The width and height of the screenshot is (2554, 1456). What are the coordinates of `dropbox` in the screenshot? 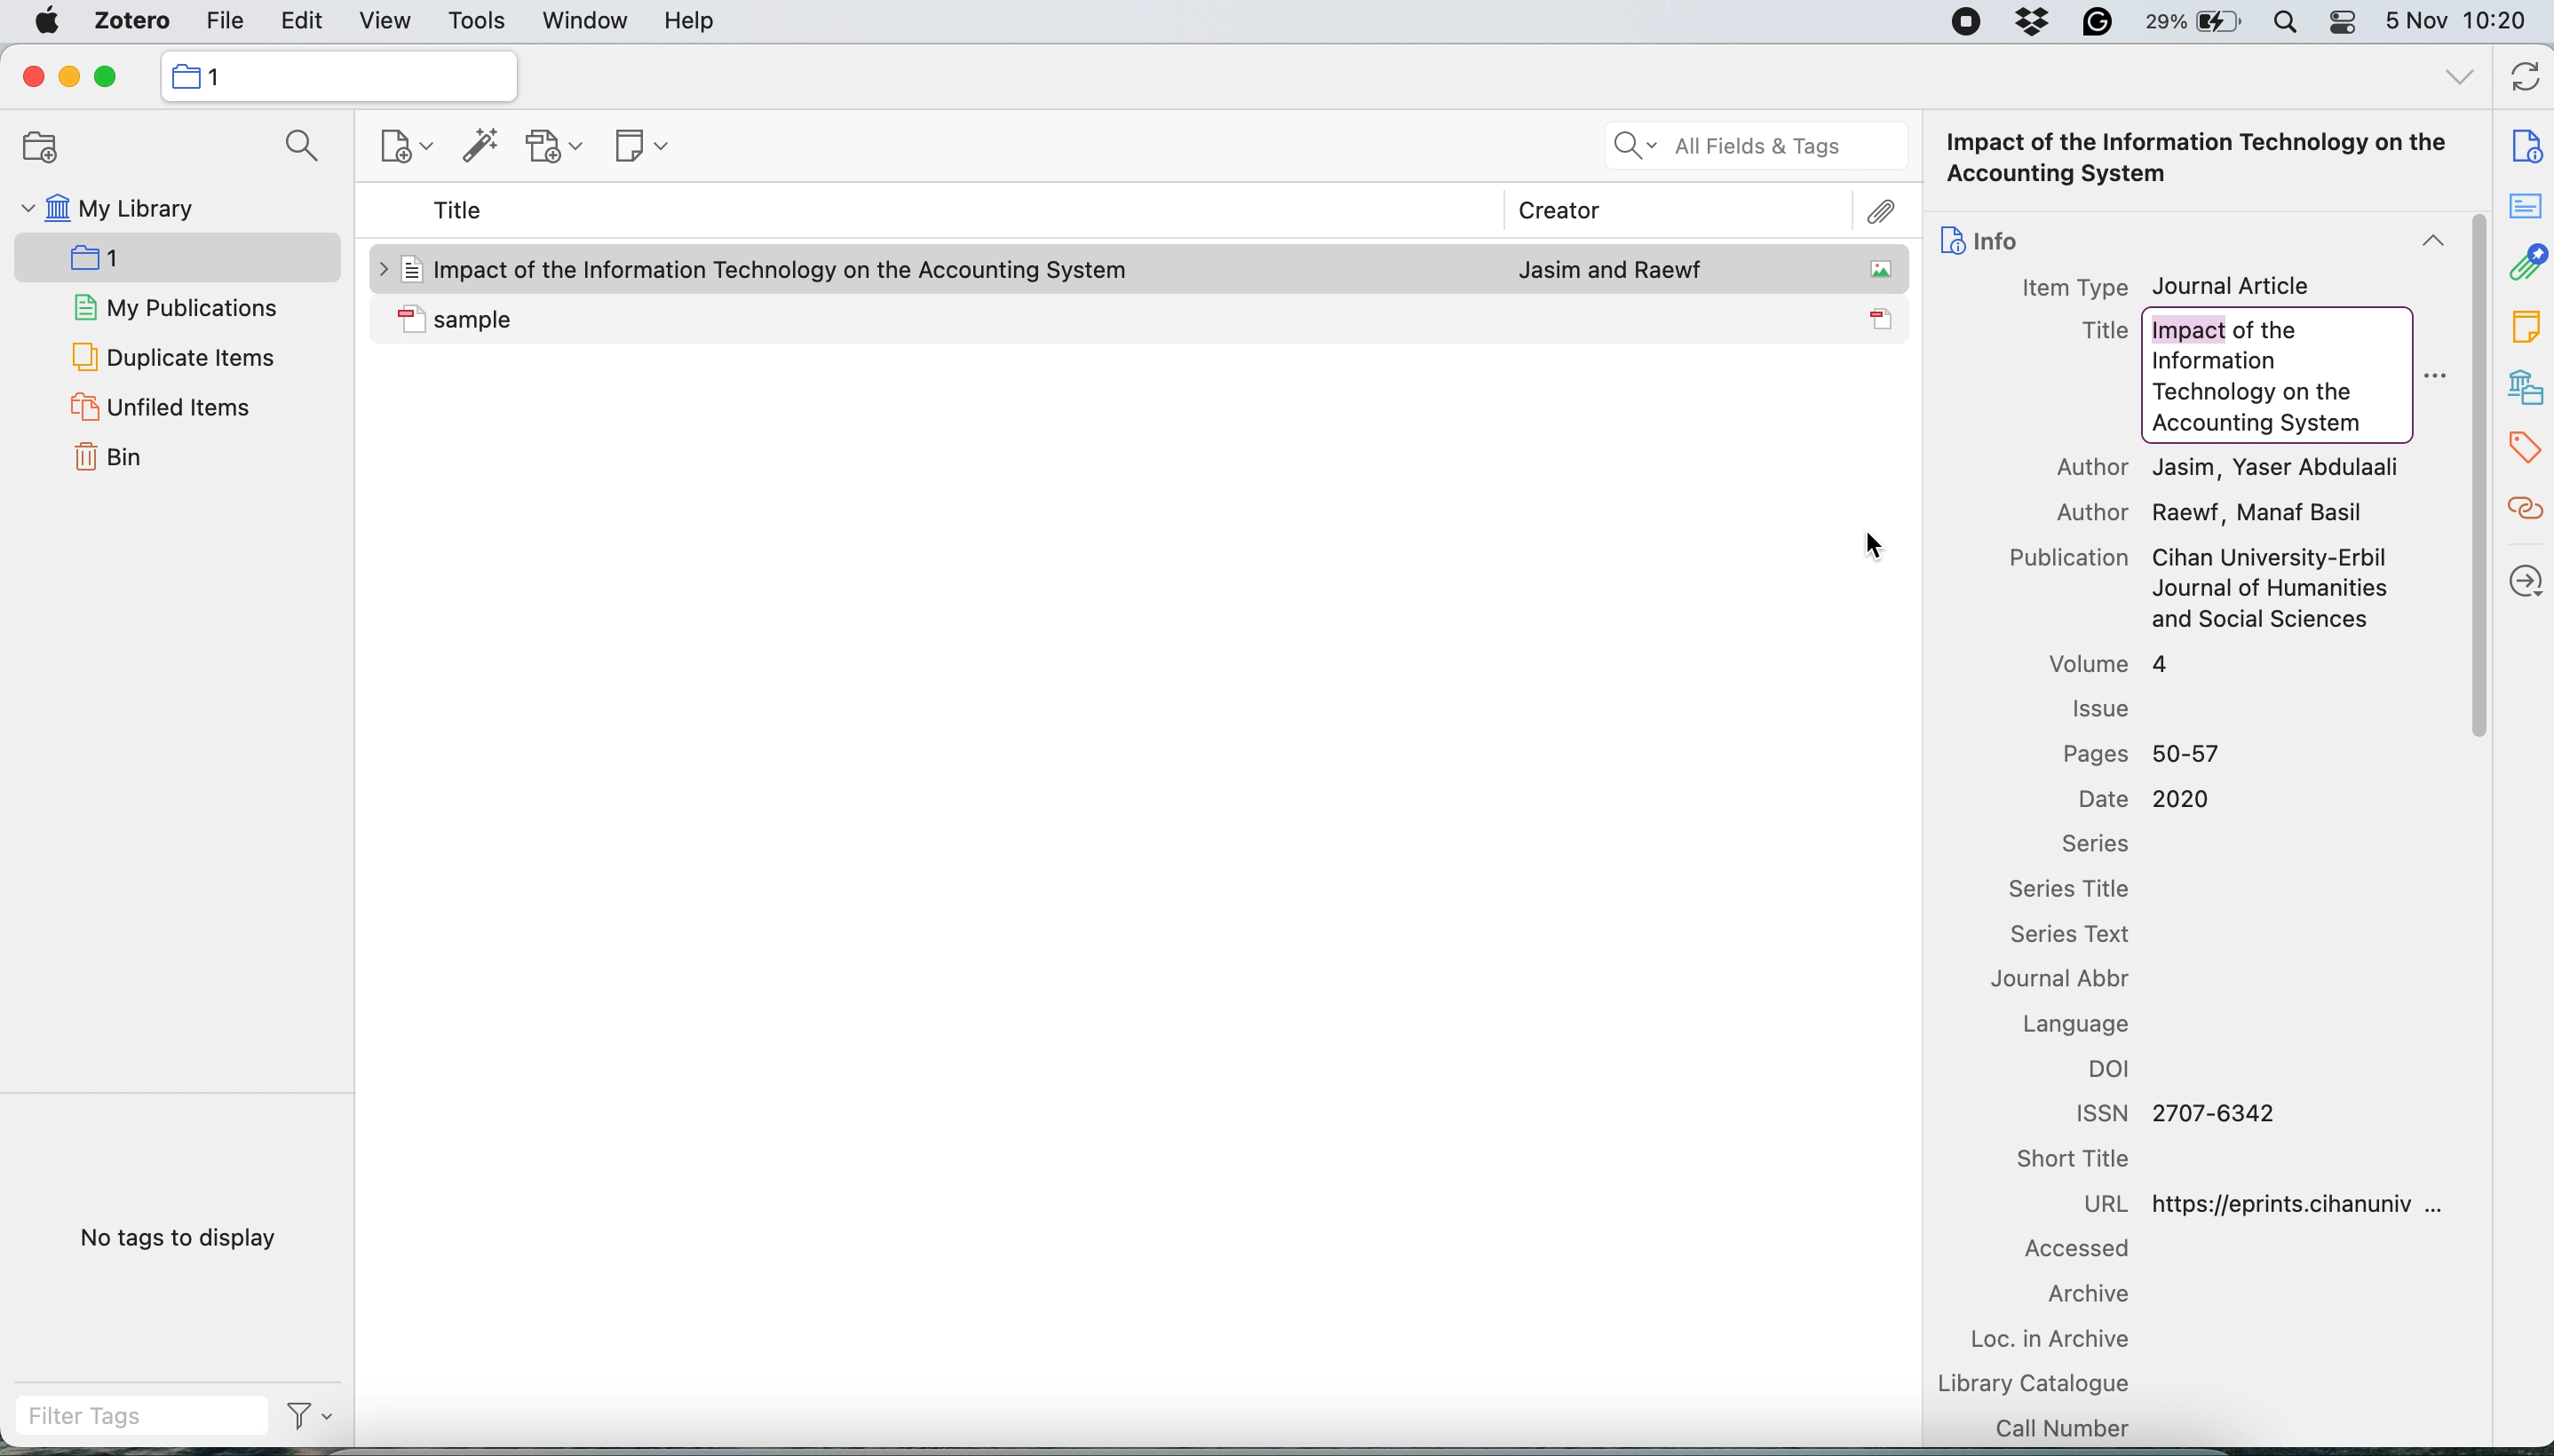 It's located at (2034, 23).